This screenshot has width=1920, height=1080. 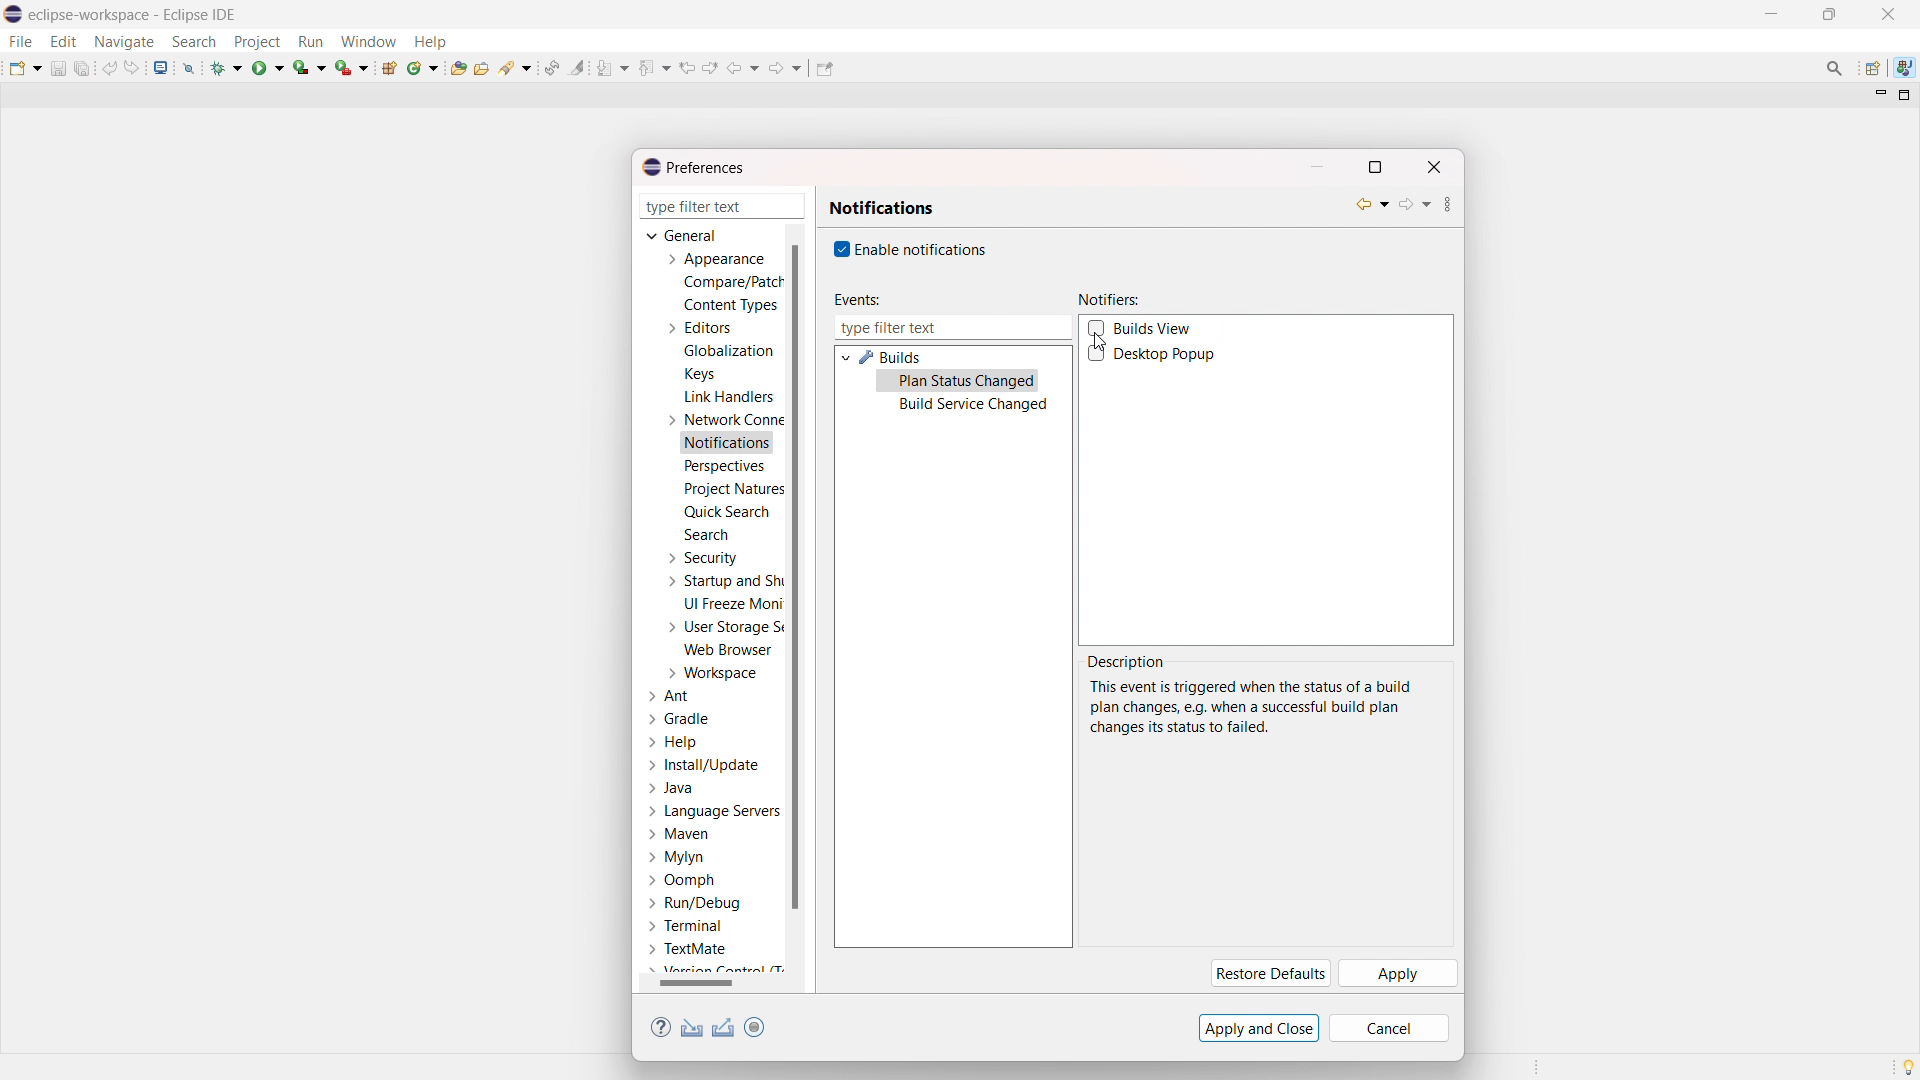 I want to click on ant, so click(x=671, y=697).